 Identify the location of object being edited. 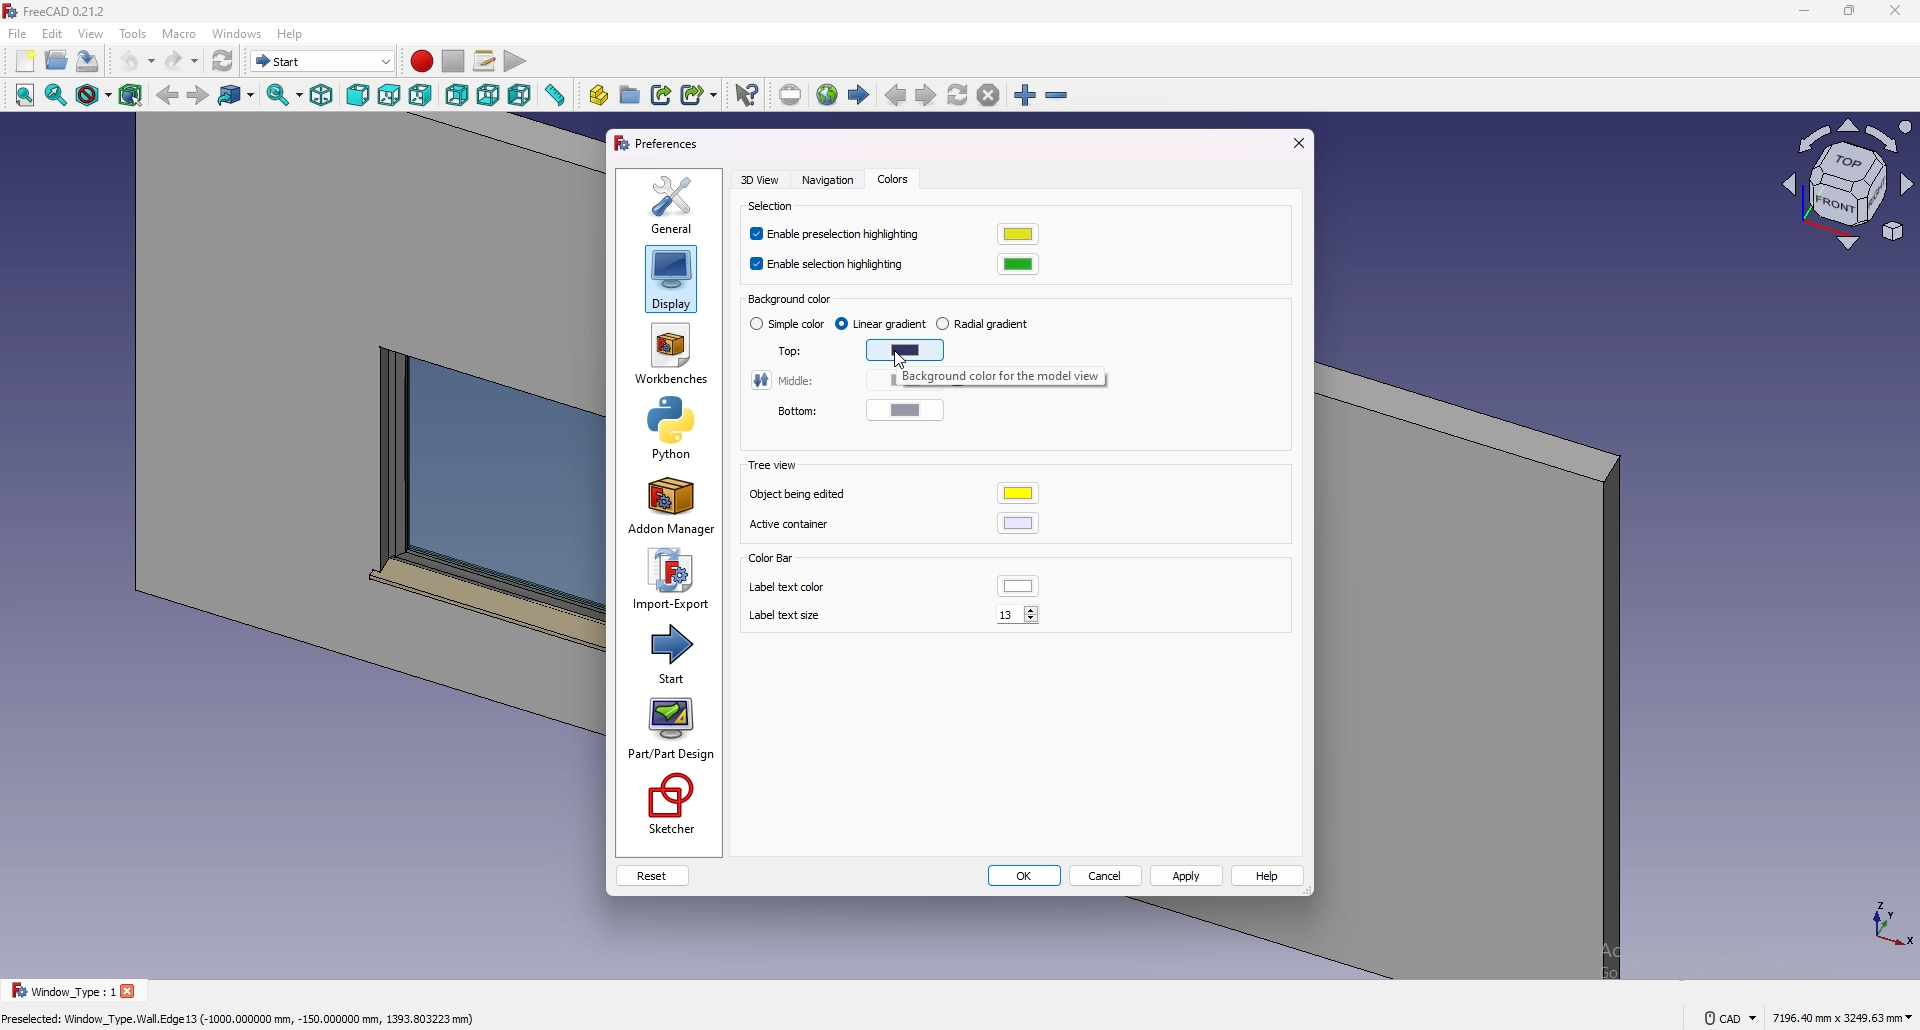
(802, 494).